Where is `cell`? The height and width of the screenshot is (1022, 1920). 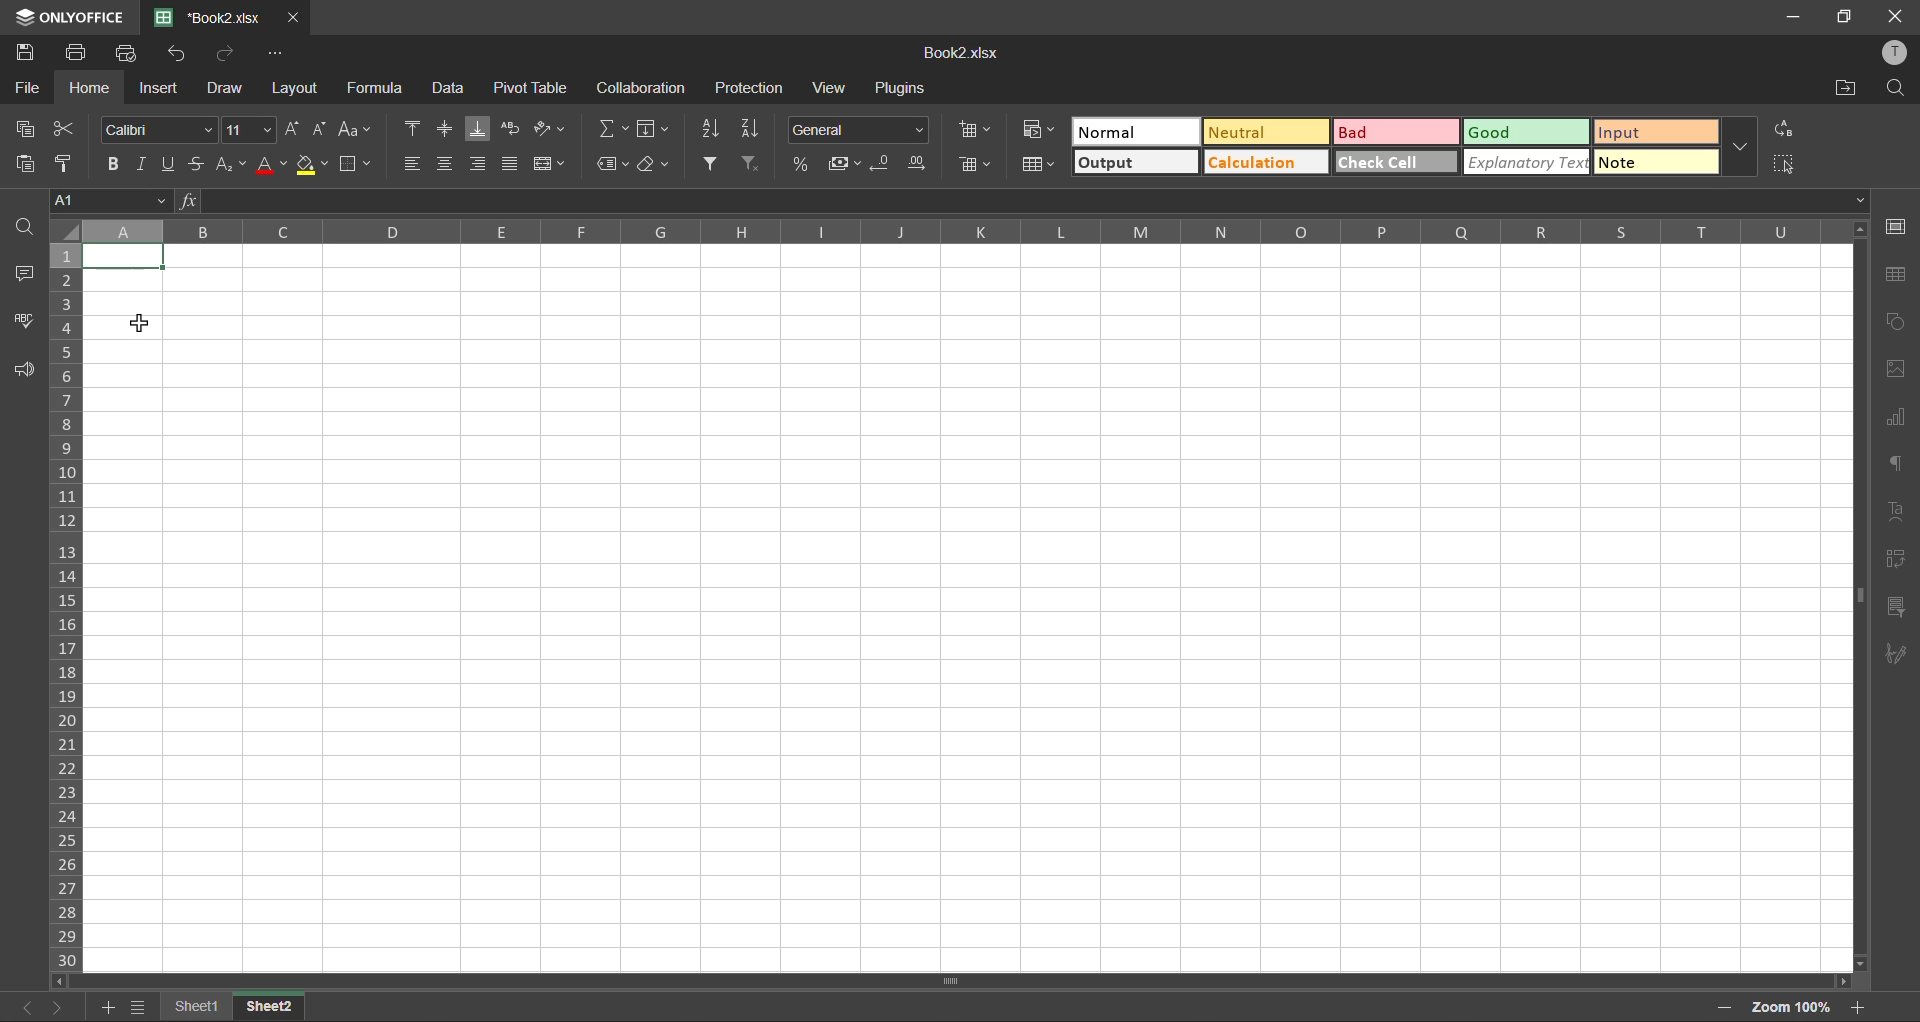
cell is located at coordinates (128, 257).